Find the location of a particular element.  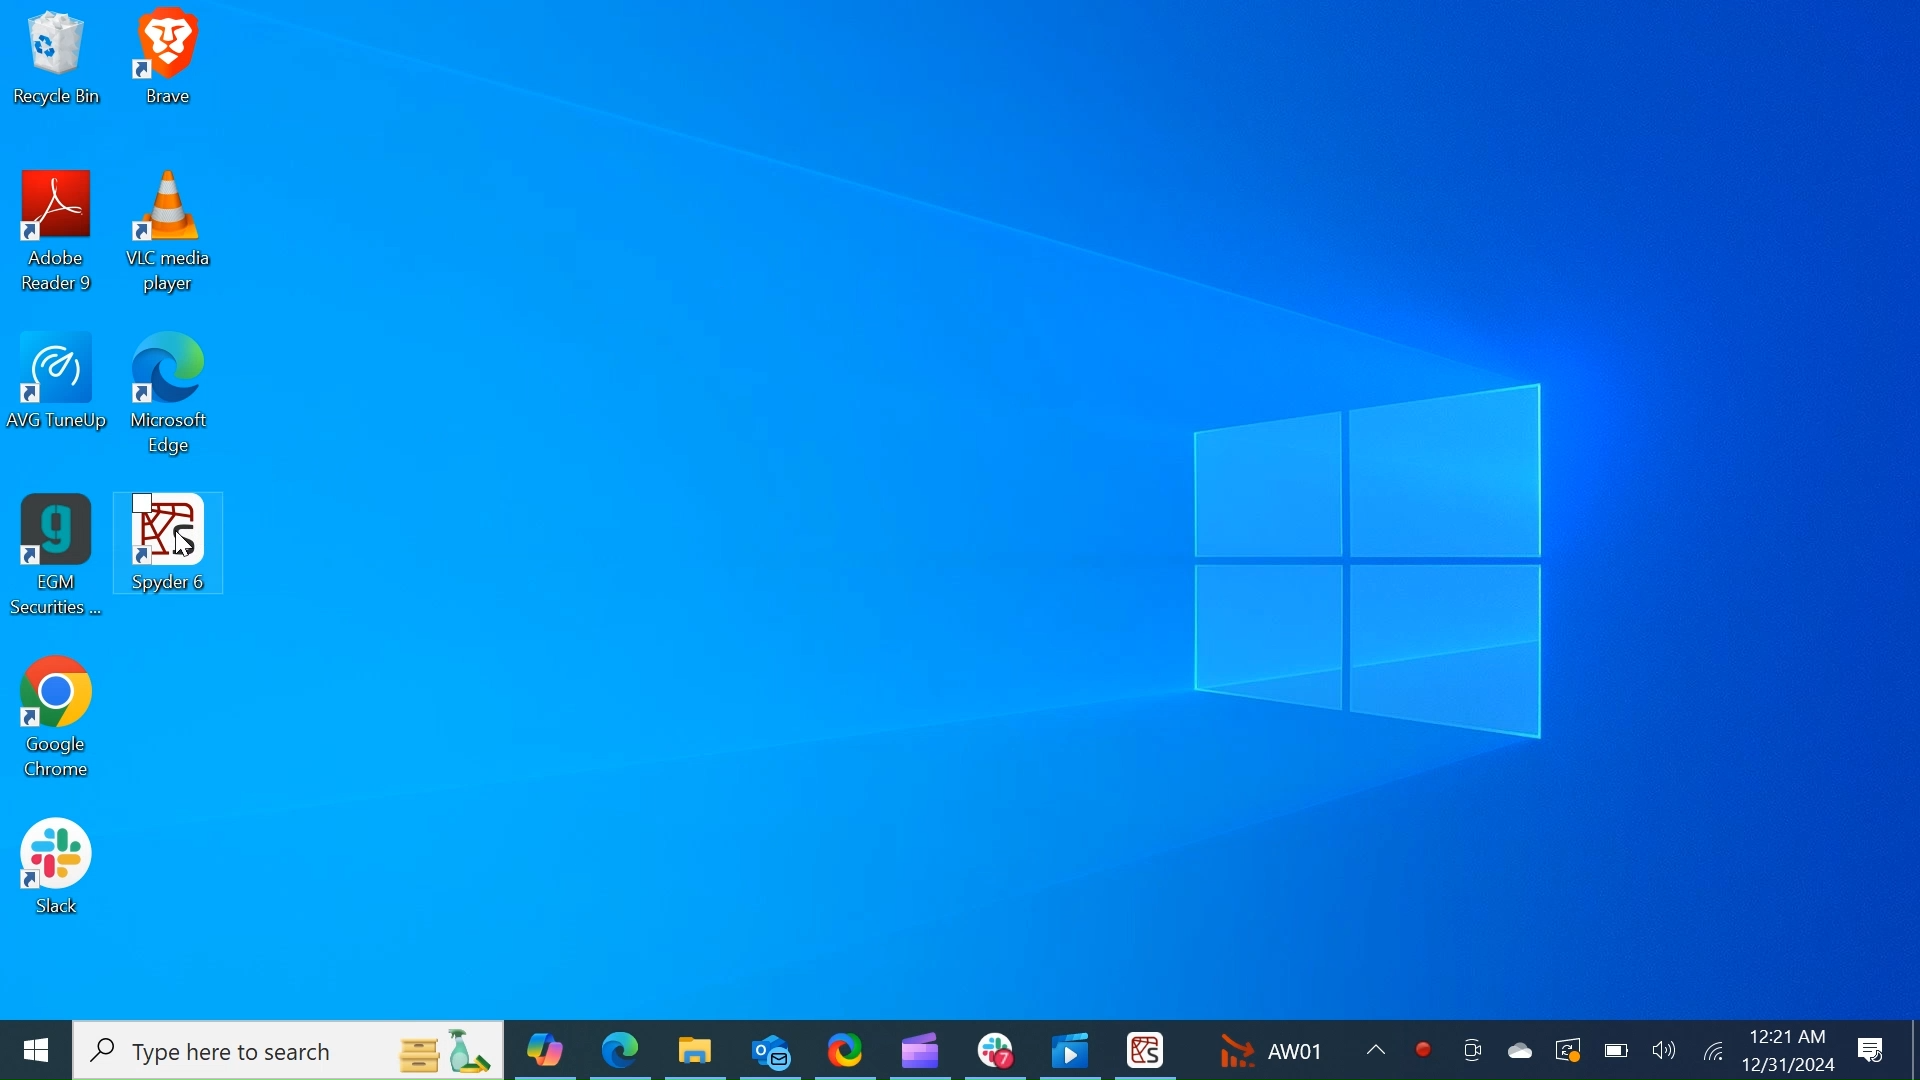

Charge is located at coordinates (1615, 1049).